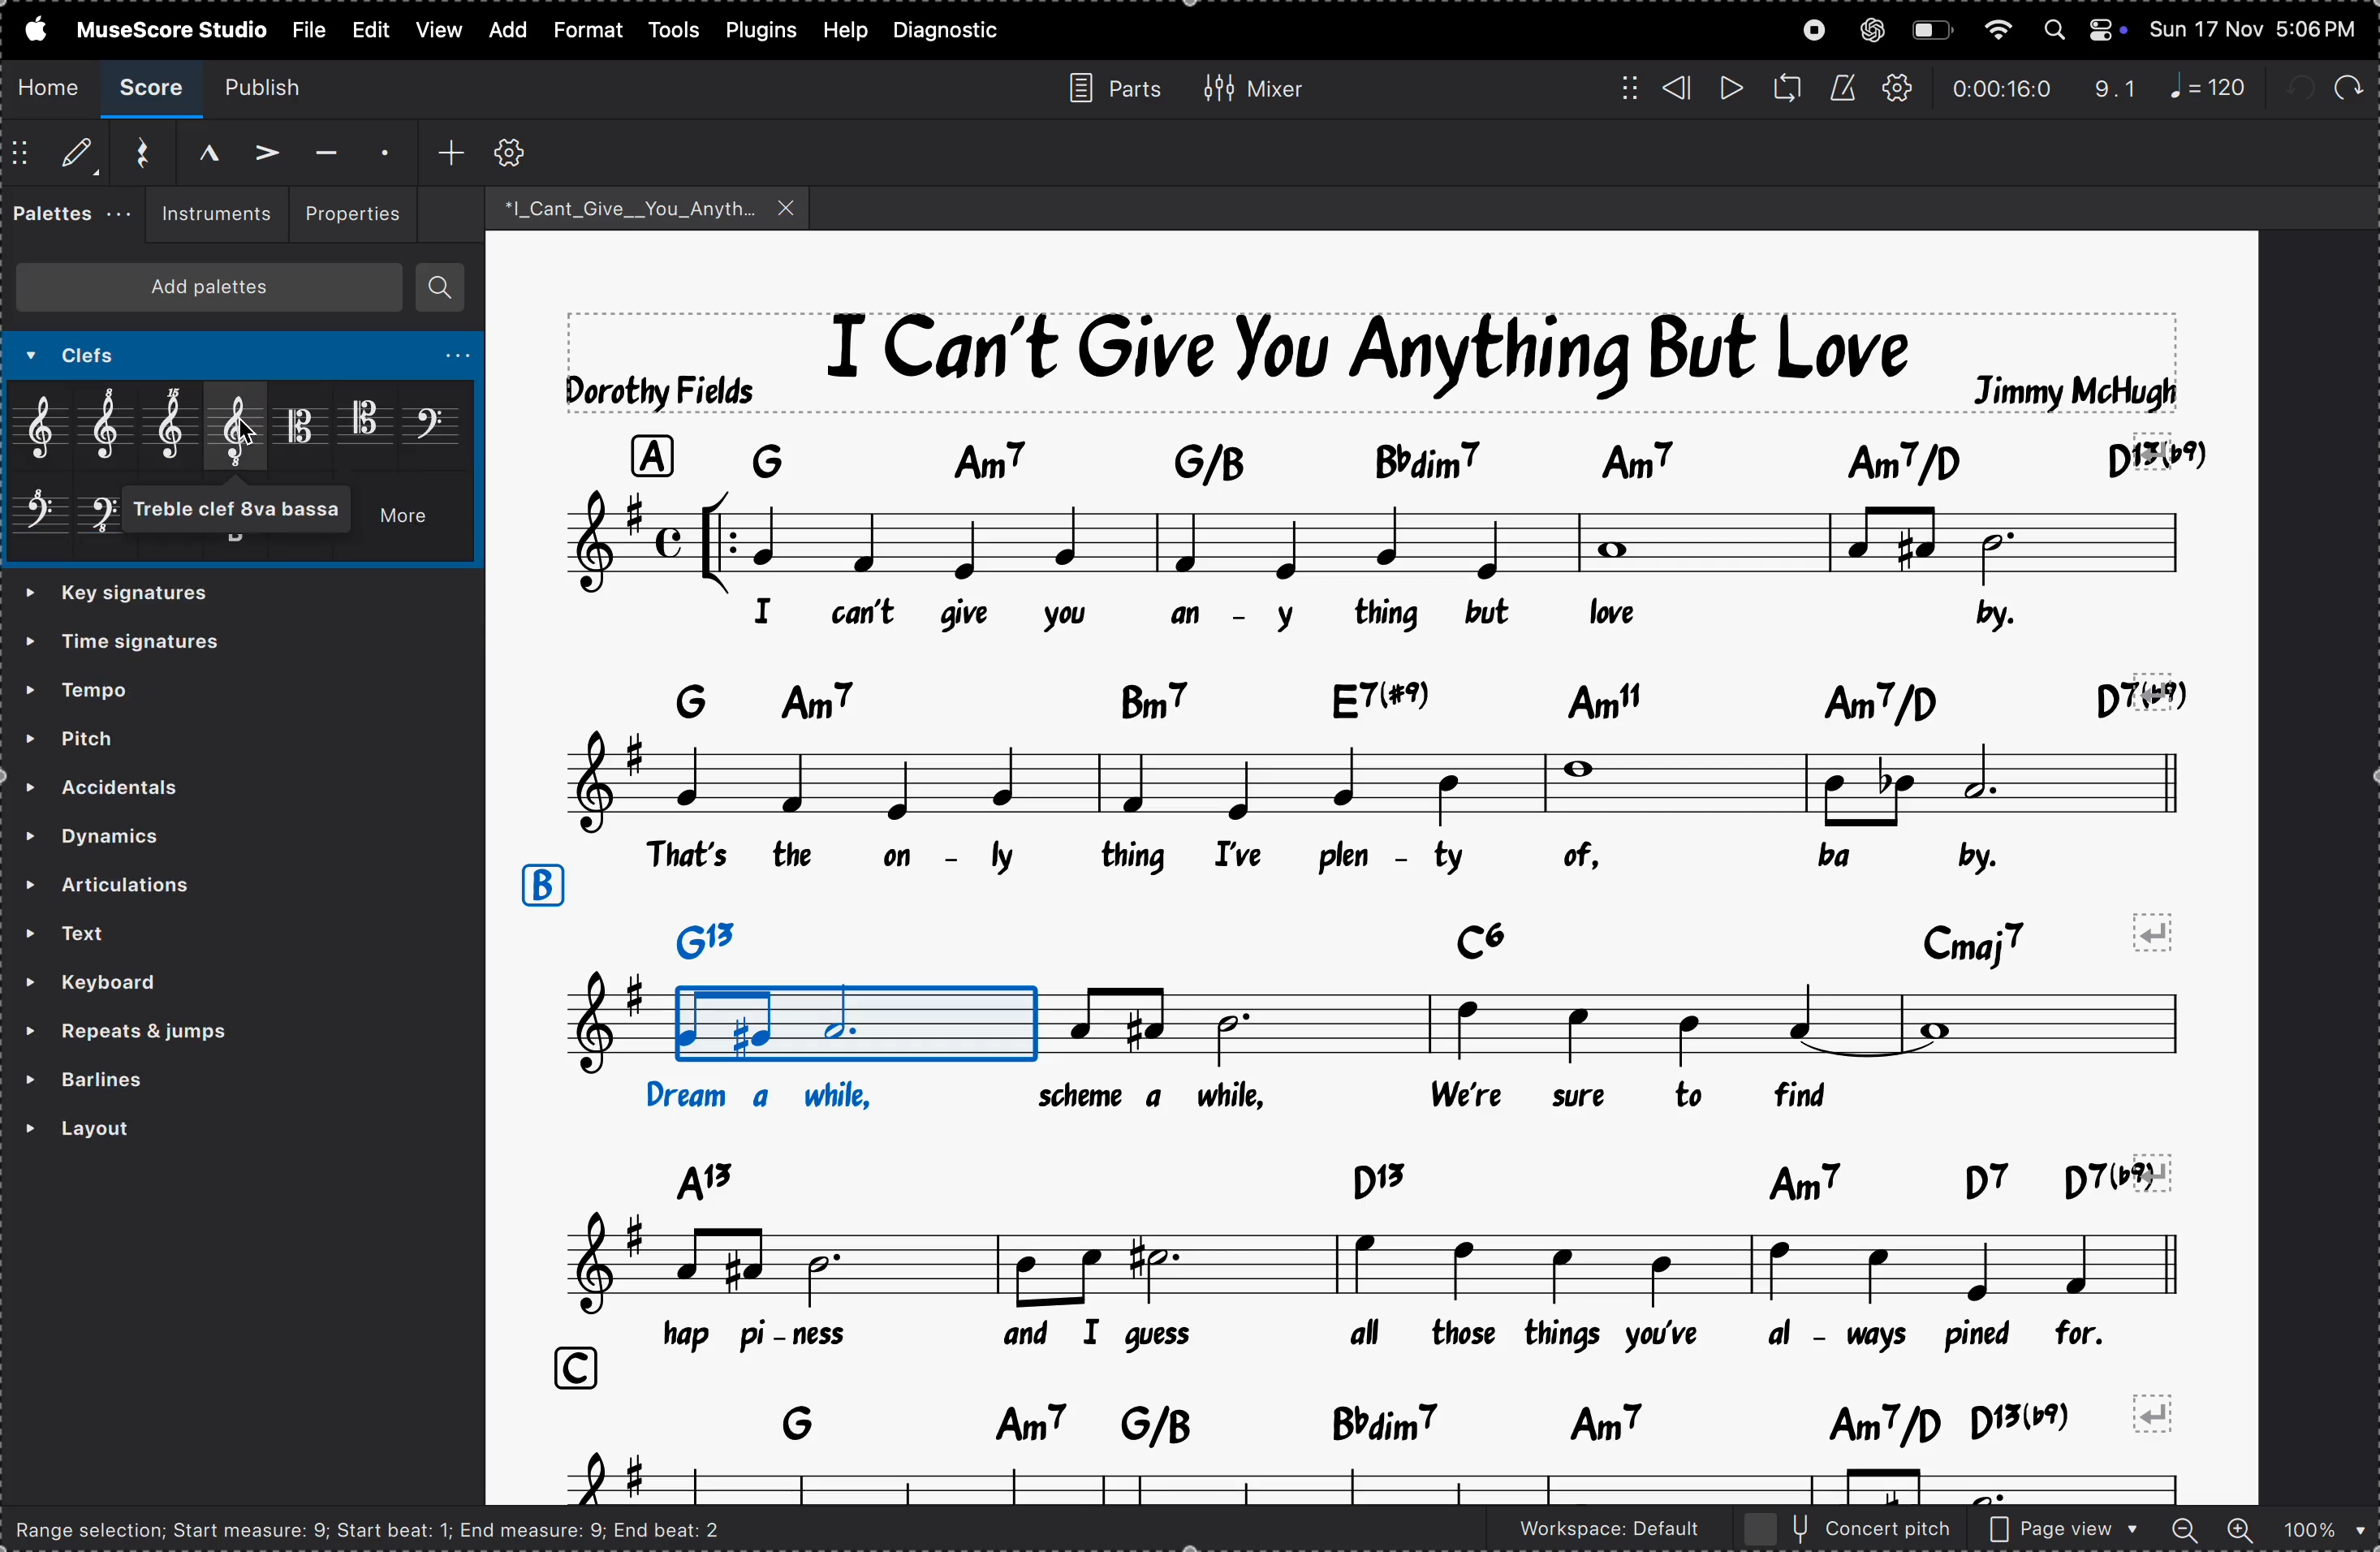  Describe the element at coordinates (2065, 1530) in the screenshot. I see `page view` at that location.